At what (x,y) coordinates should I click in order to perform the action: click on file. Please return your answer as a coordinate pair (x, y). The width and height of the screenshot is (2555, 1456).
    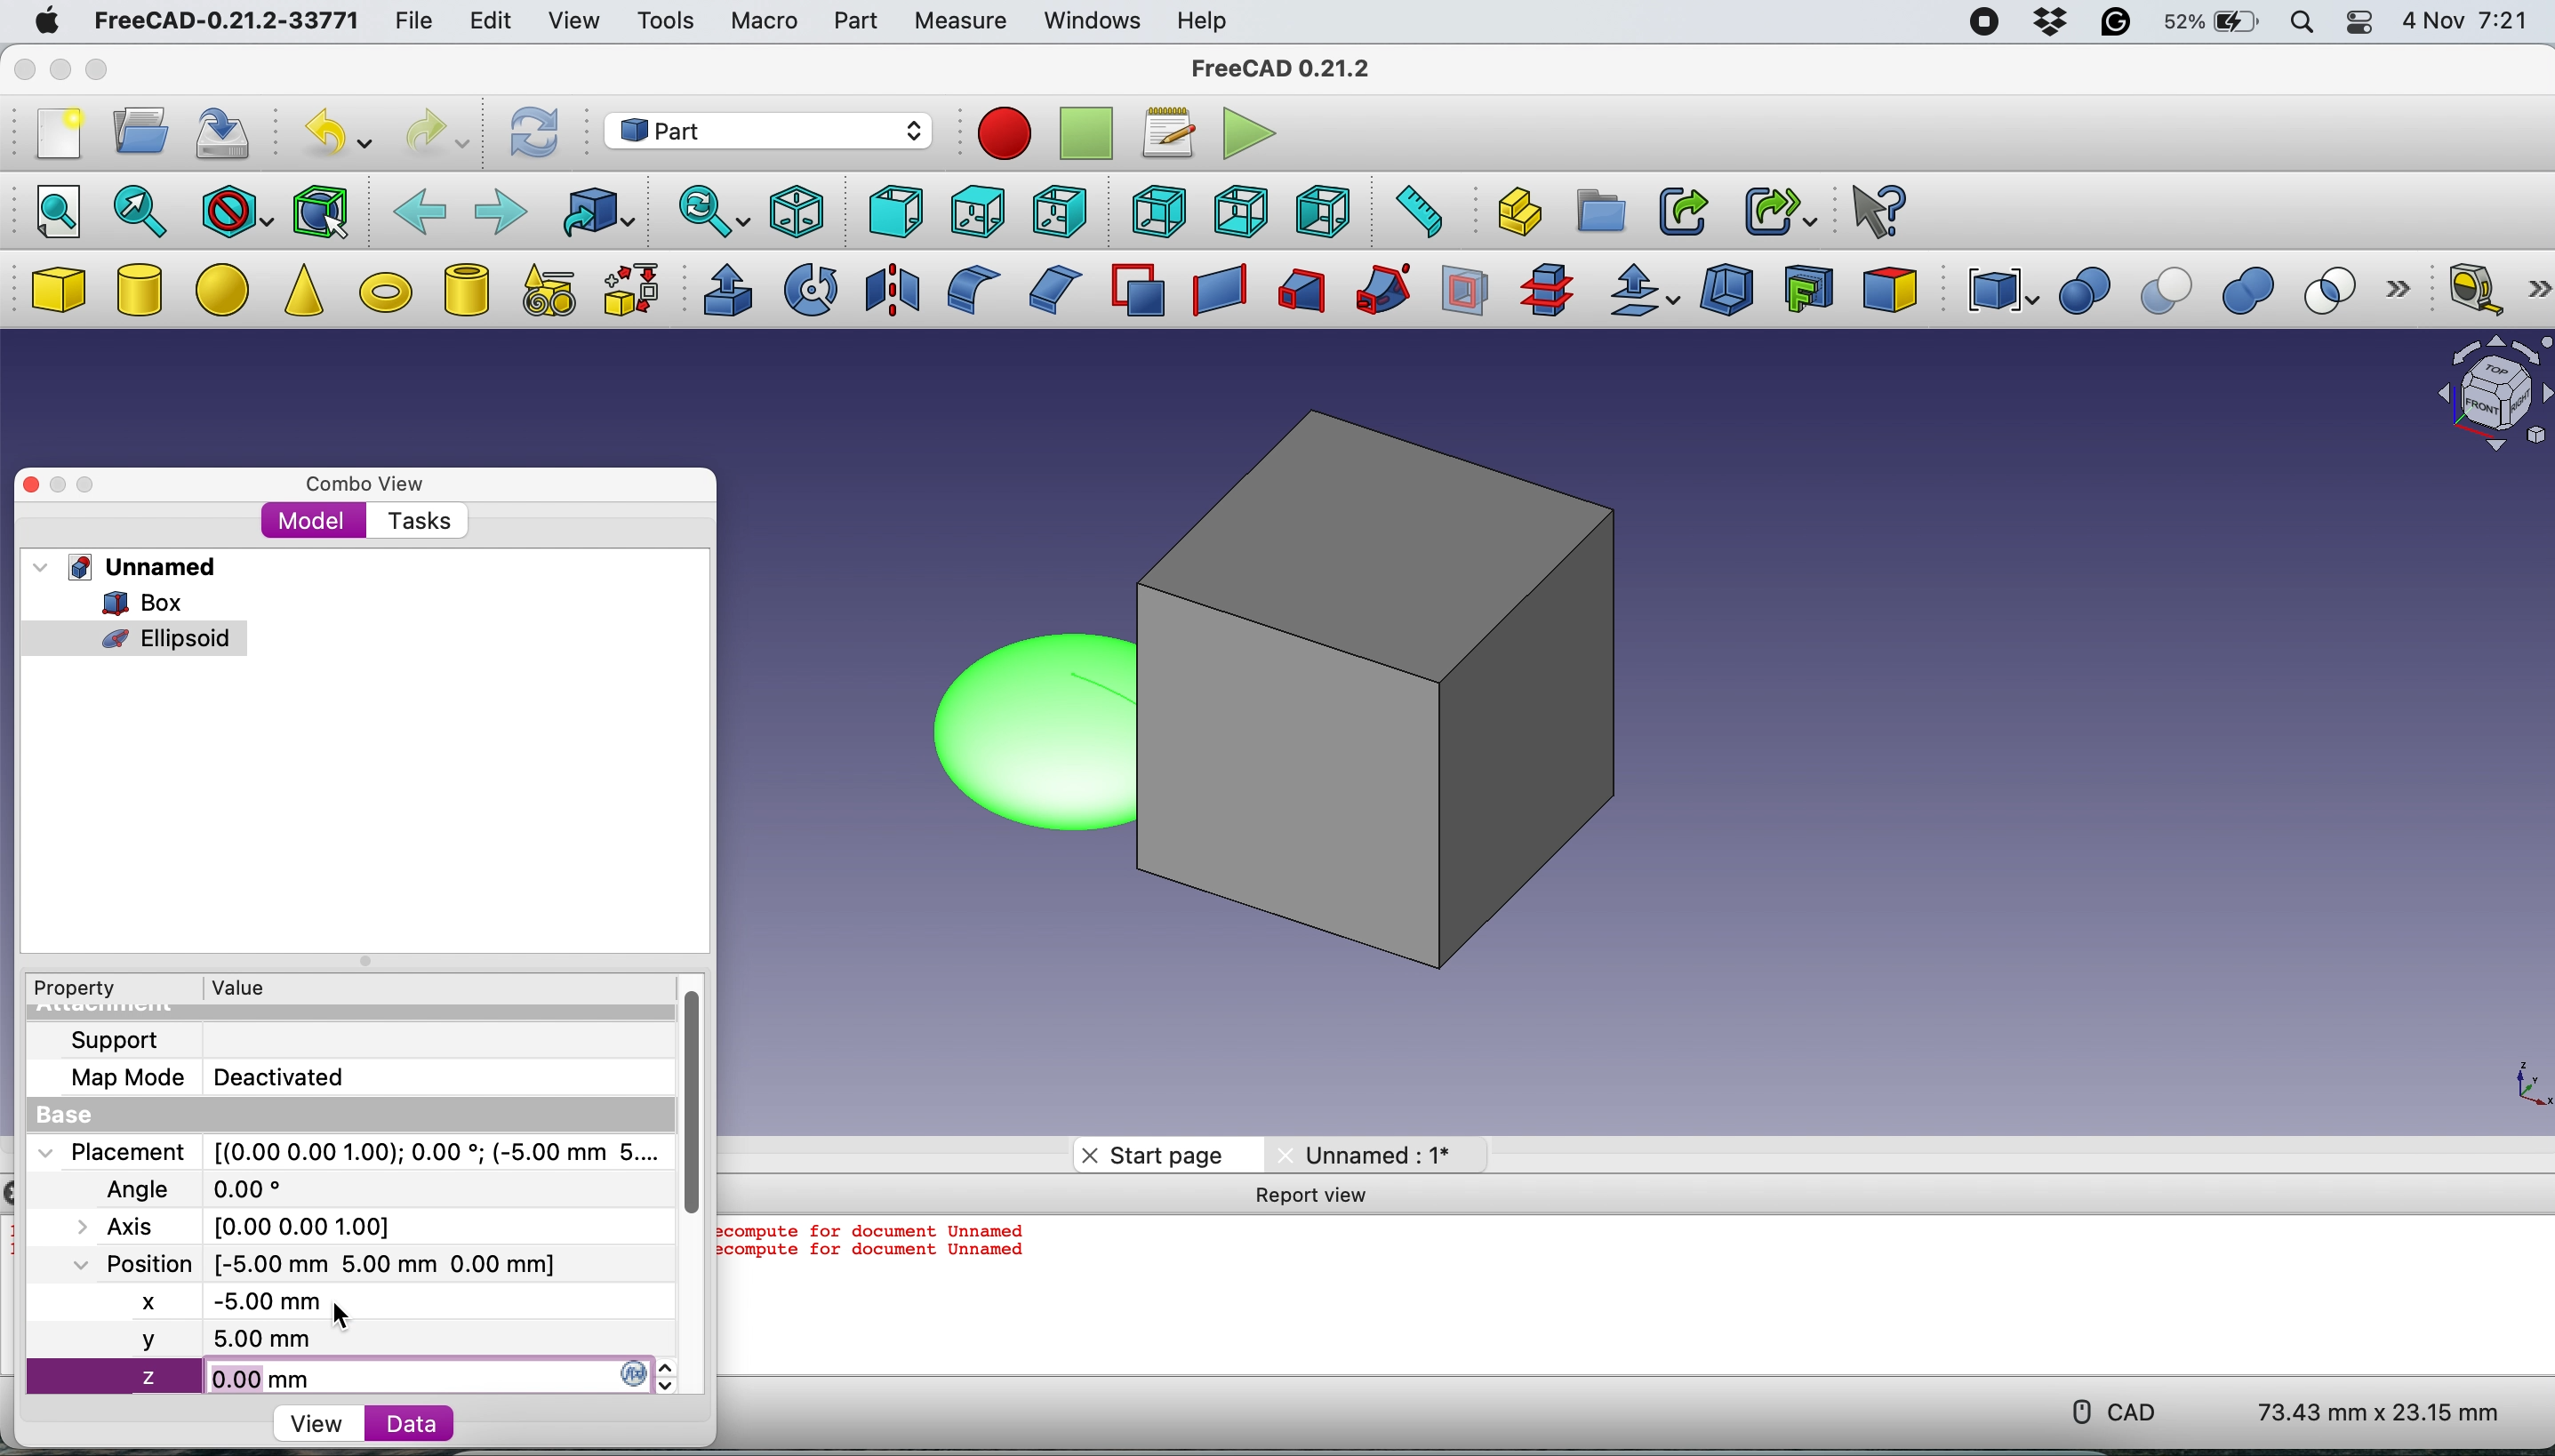
    Looking at the image, I should click on (415, 22).